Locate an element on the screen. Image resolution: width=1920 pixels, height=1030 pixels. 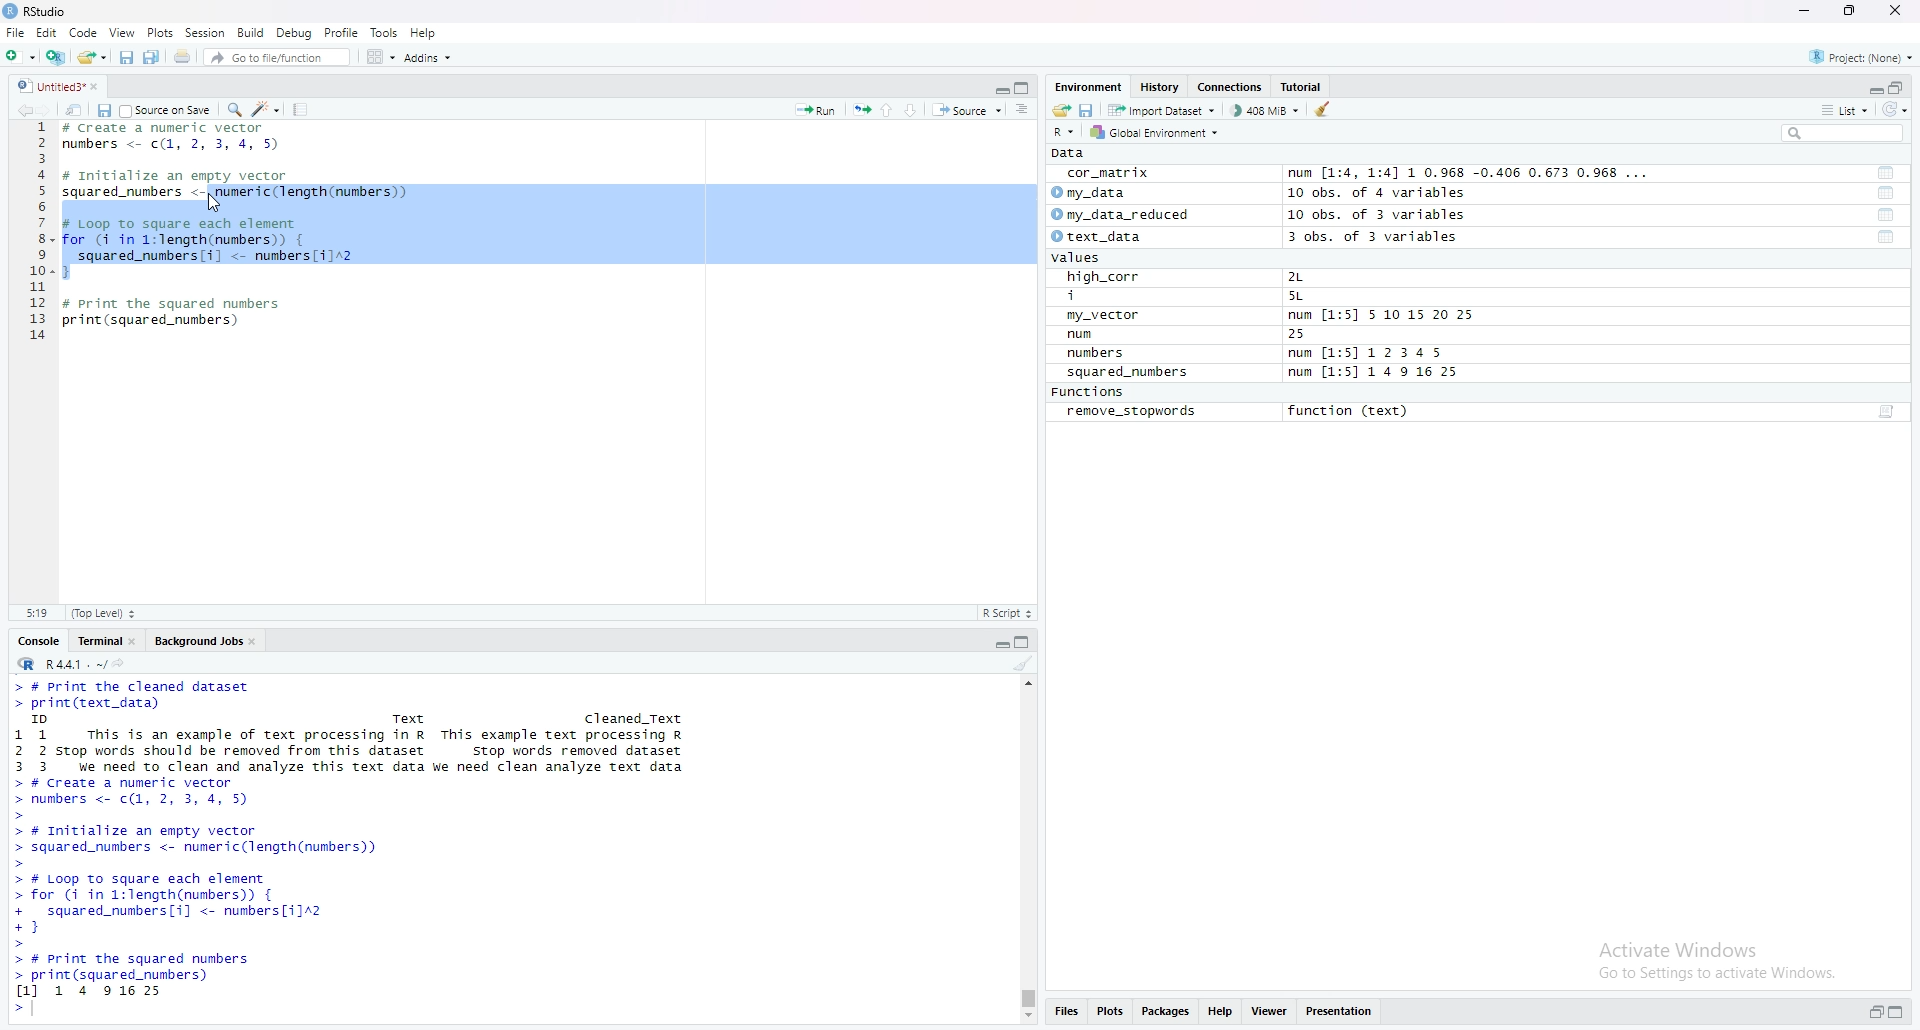
up is located at coordinates (887, 108).